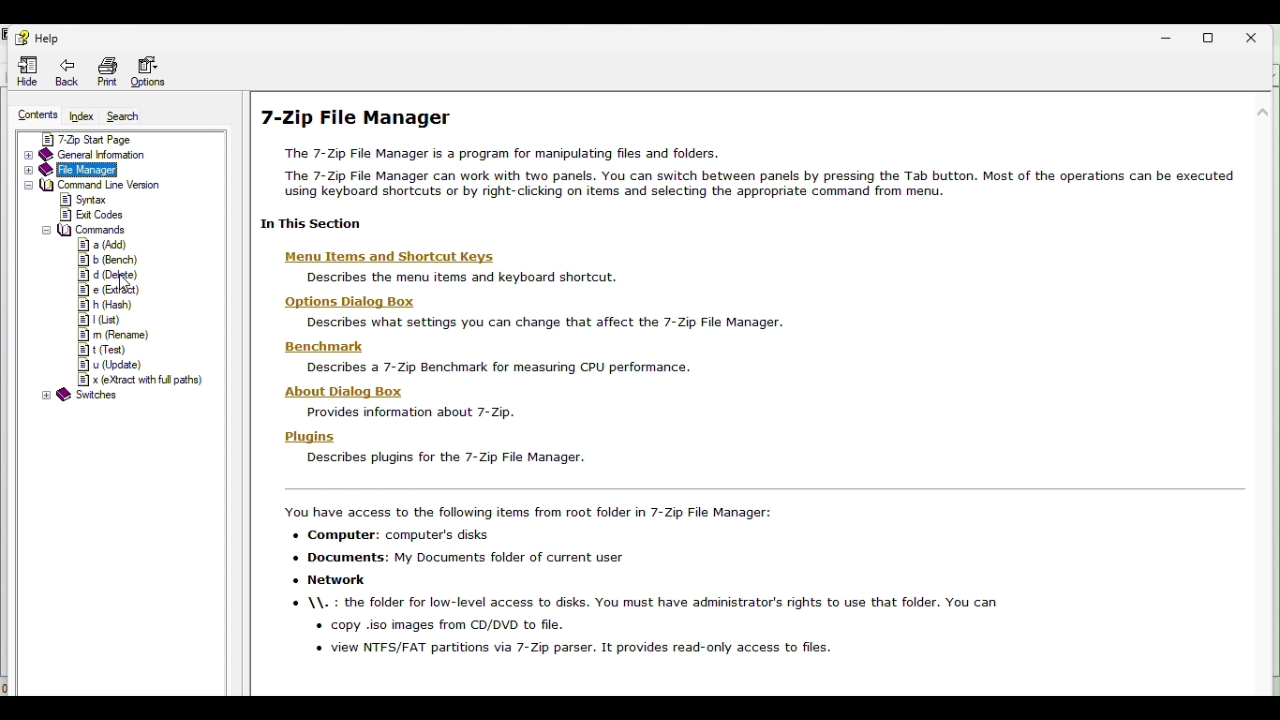  I want to click on e, so click(109, 290).